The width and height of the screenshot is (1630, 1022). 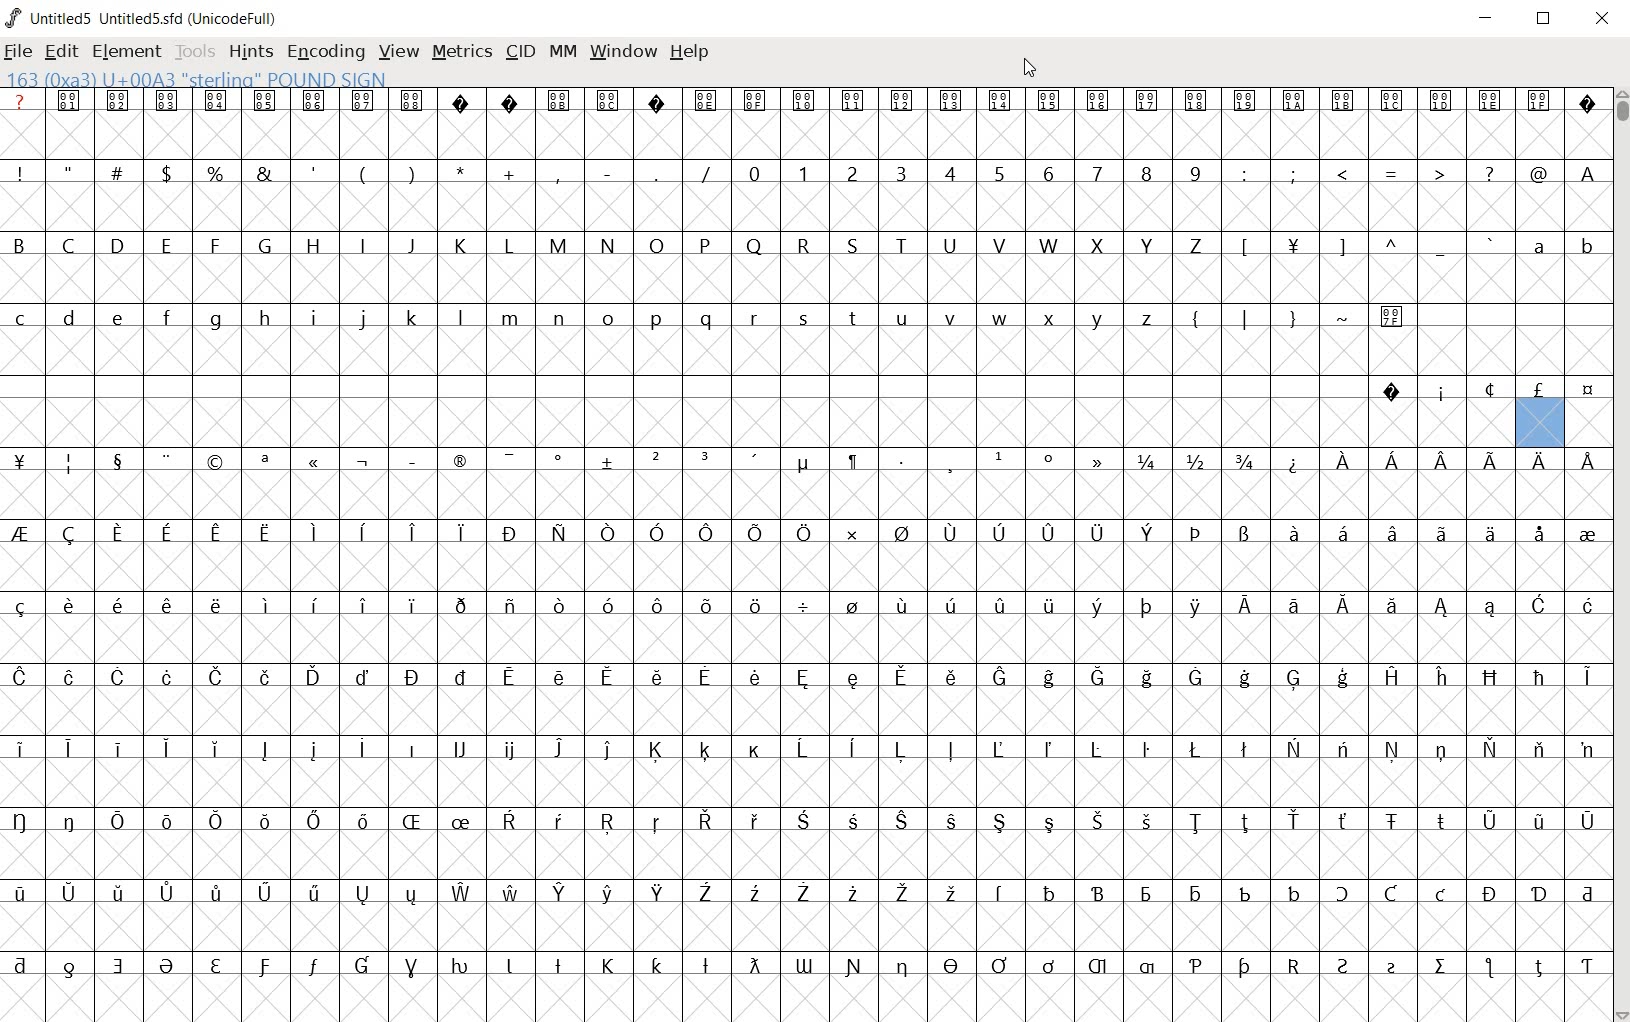 What do you see at coordinates (999, 966) in the screenshot?
I see `Symbol` at bounding box center [999, 966].